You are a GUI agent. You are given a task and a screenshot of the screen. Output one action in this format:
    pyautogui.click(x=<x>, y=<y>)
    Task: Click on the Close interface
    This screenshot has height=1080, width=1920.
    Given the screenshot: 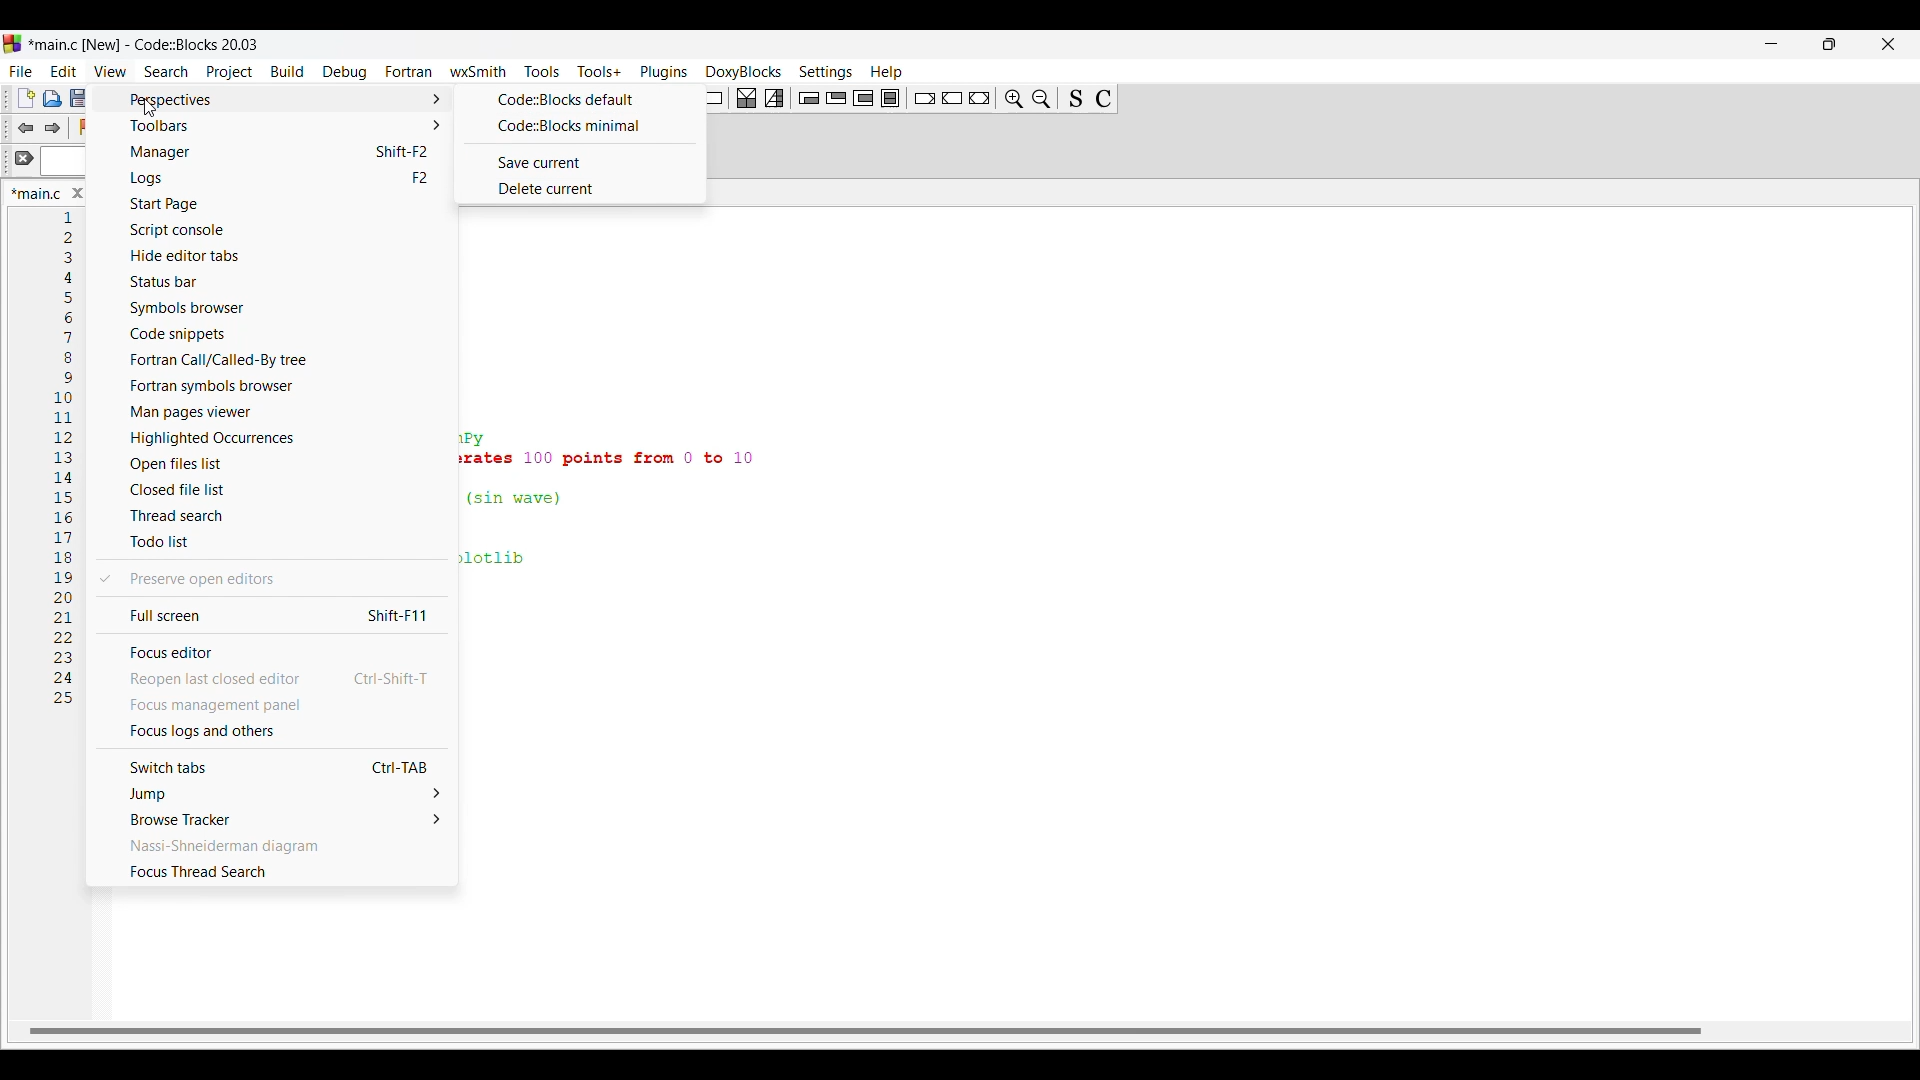 What is the action you would take?
    pyautogui.click(x=1889, y=44)
    